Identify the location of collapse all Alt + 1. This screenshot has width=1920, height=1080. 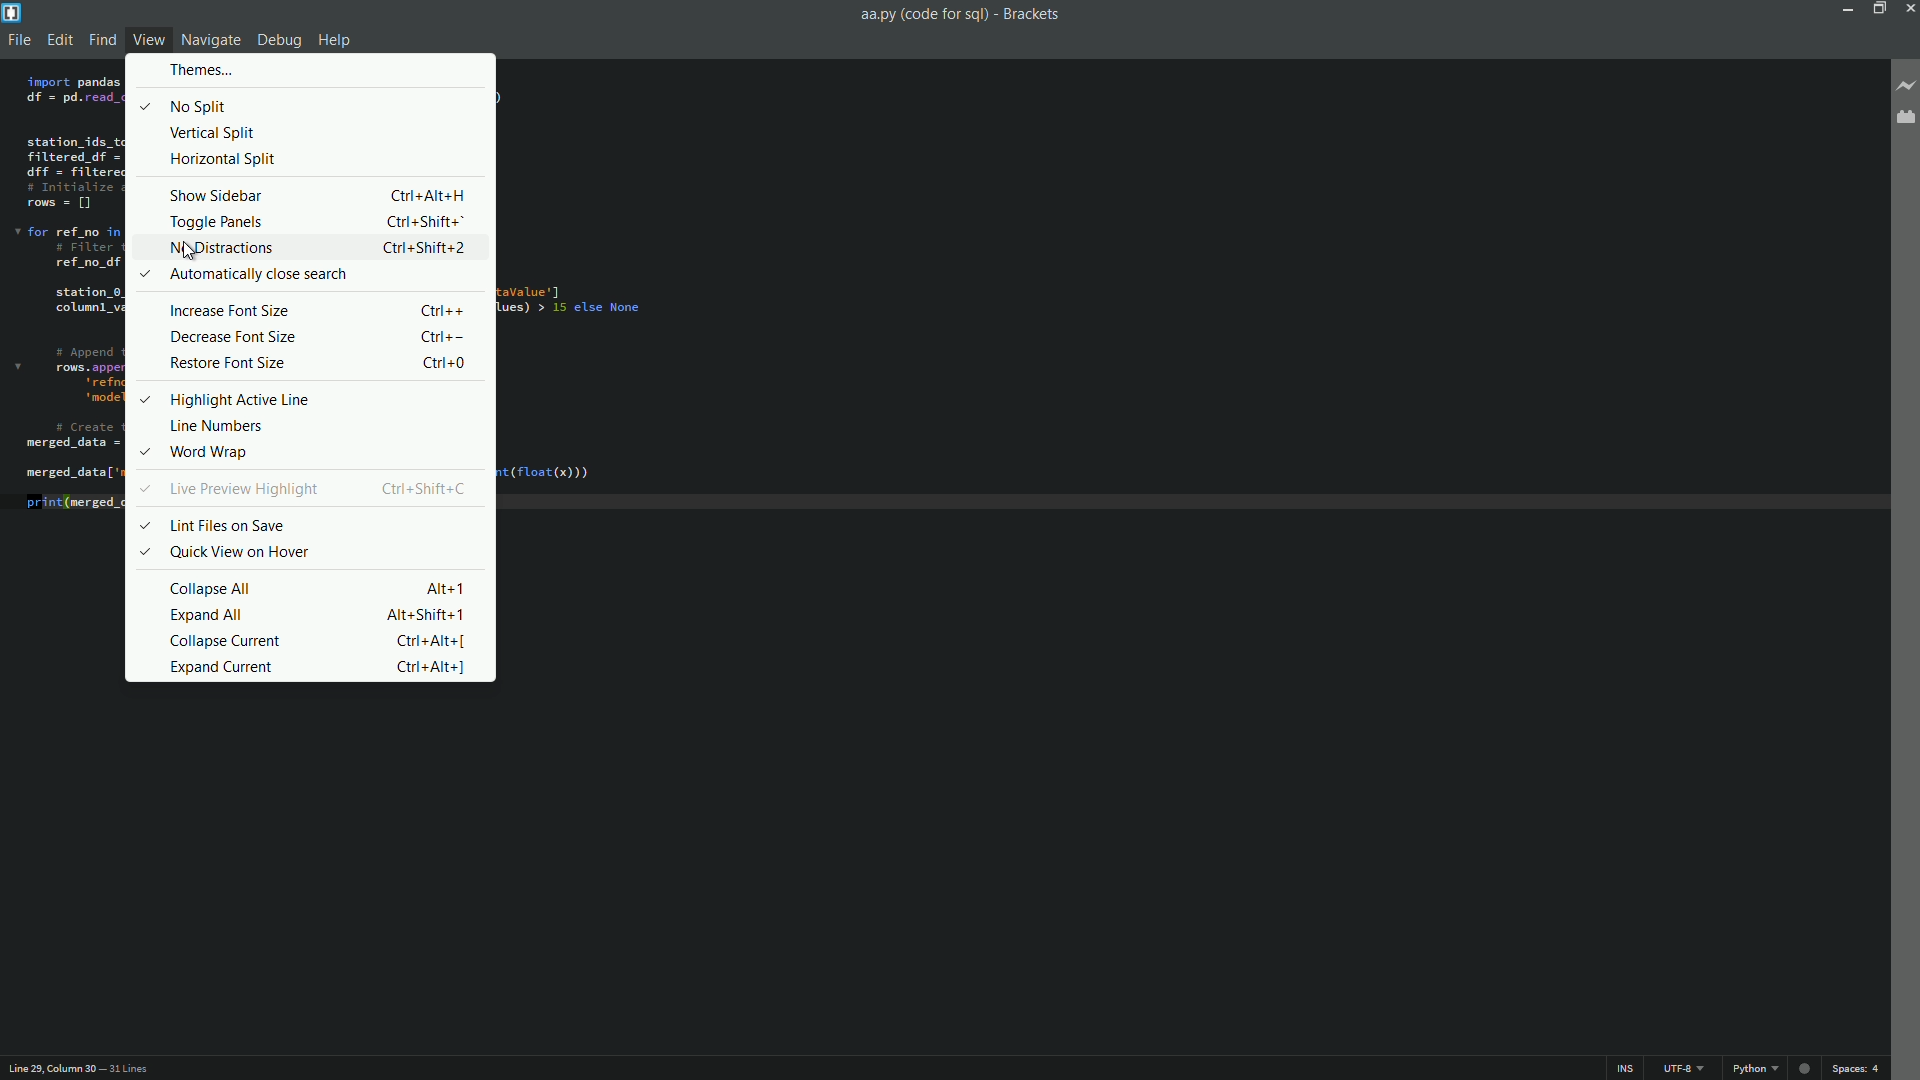
(320, 586).